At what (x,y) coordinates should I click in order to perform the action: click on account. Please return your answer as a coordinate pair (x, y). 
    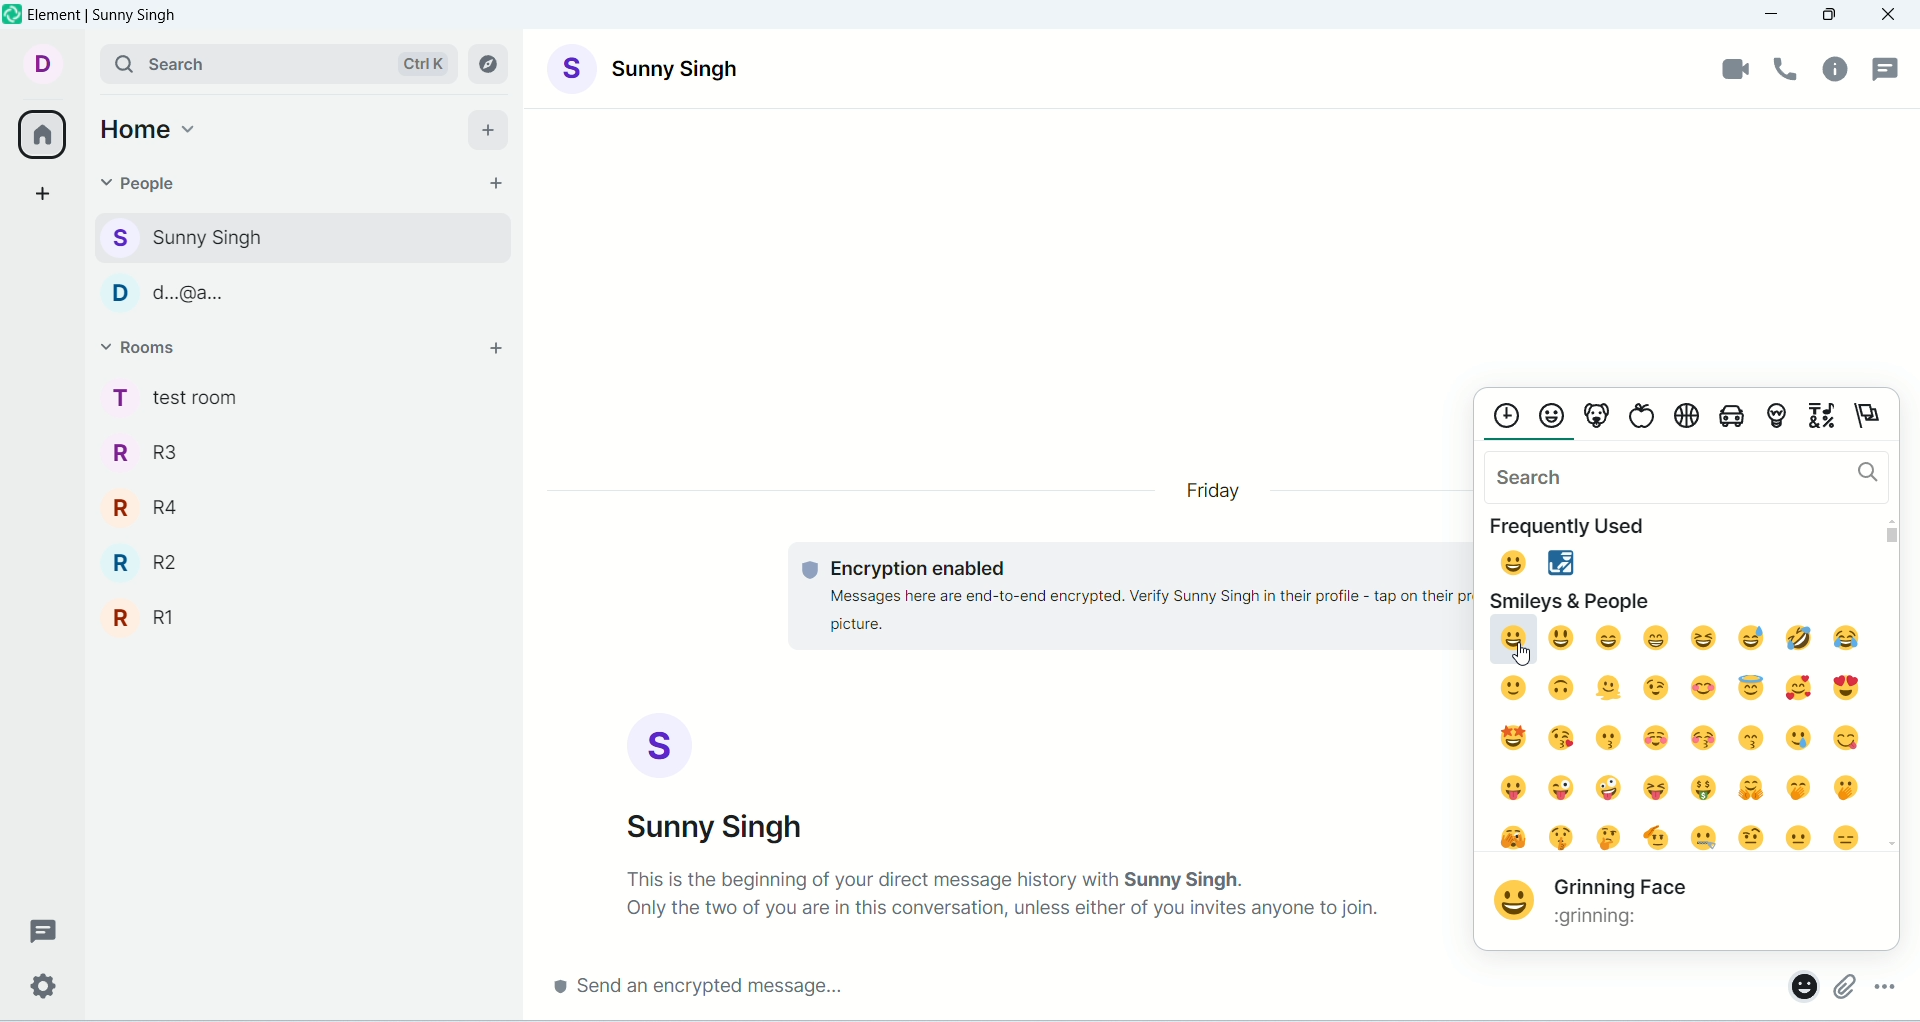
    Looking at the image, I should click on (647, 67).